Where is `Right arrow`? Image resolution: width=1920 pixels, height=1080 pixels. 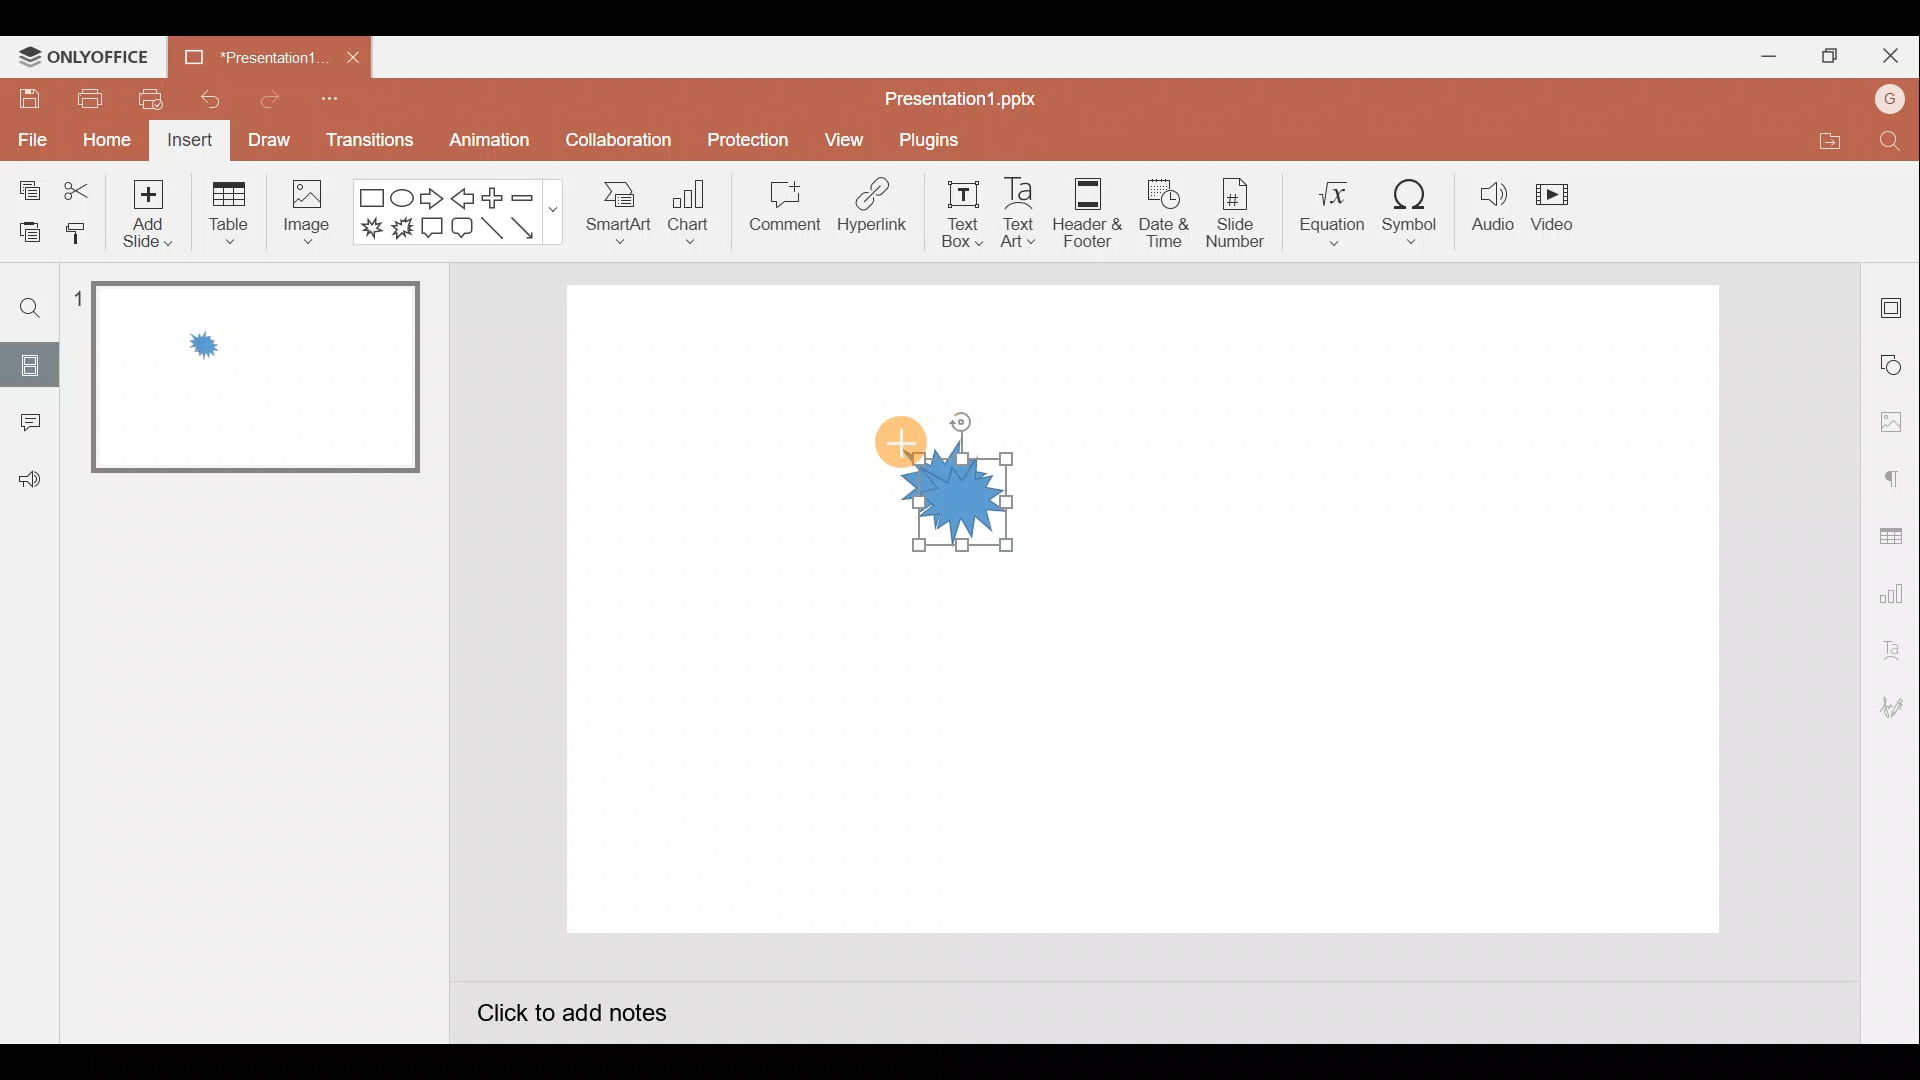
Right arrow is located at coordinates (430, 201).